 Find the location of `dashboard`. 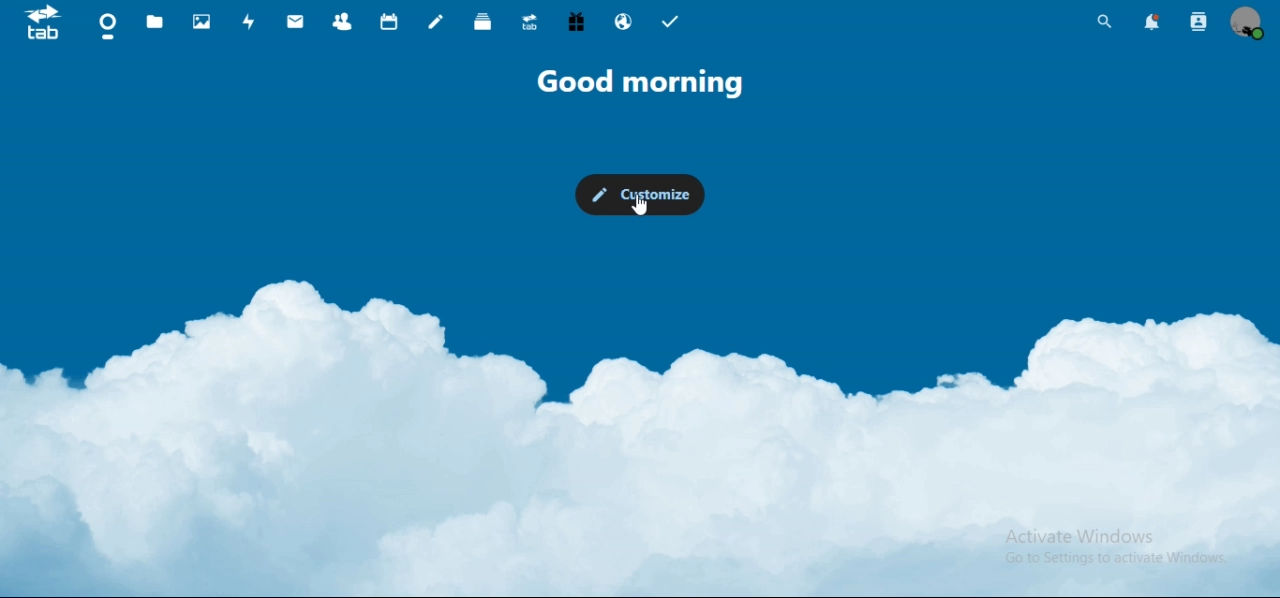

dashboard is located at coordinates (110, 27).